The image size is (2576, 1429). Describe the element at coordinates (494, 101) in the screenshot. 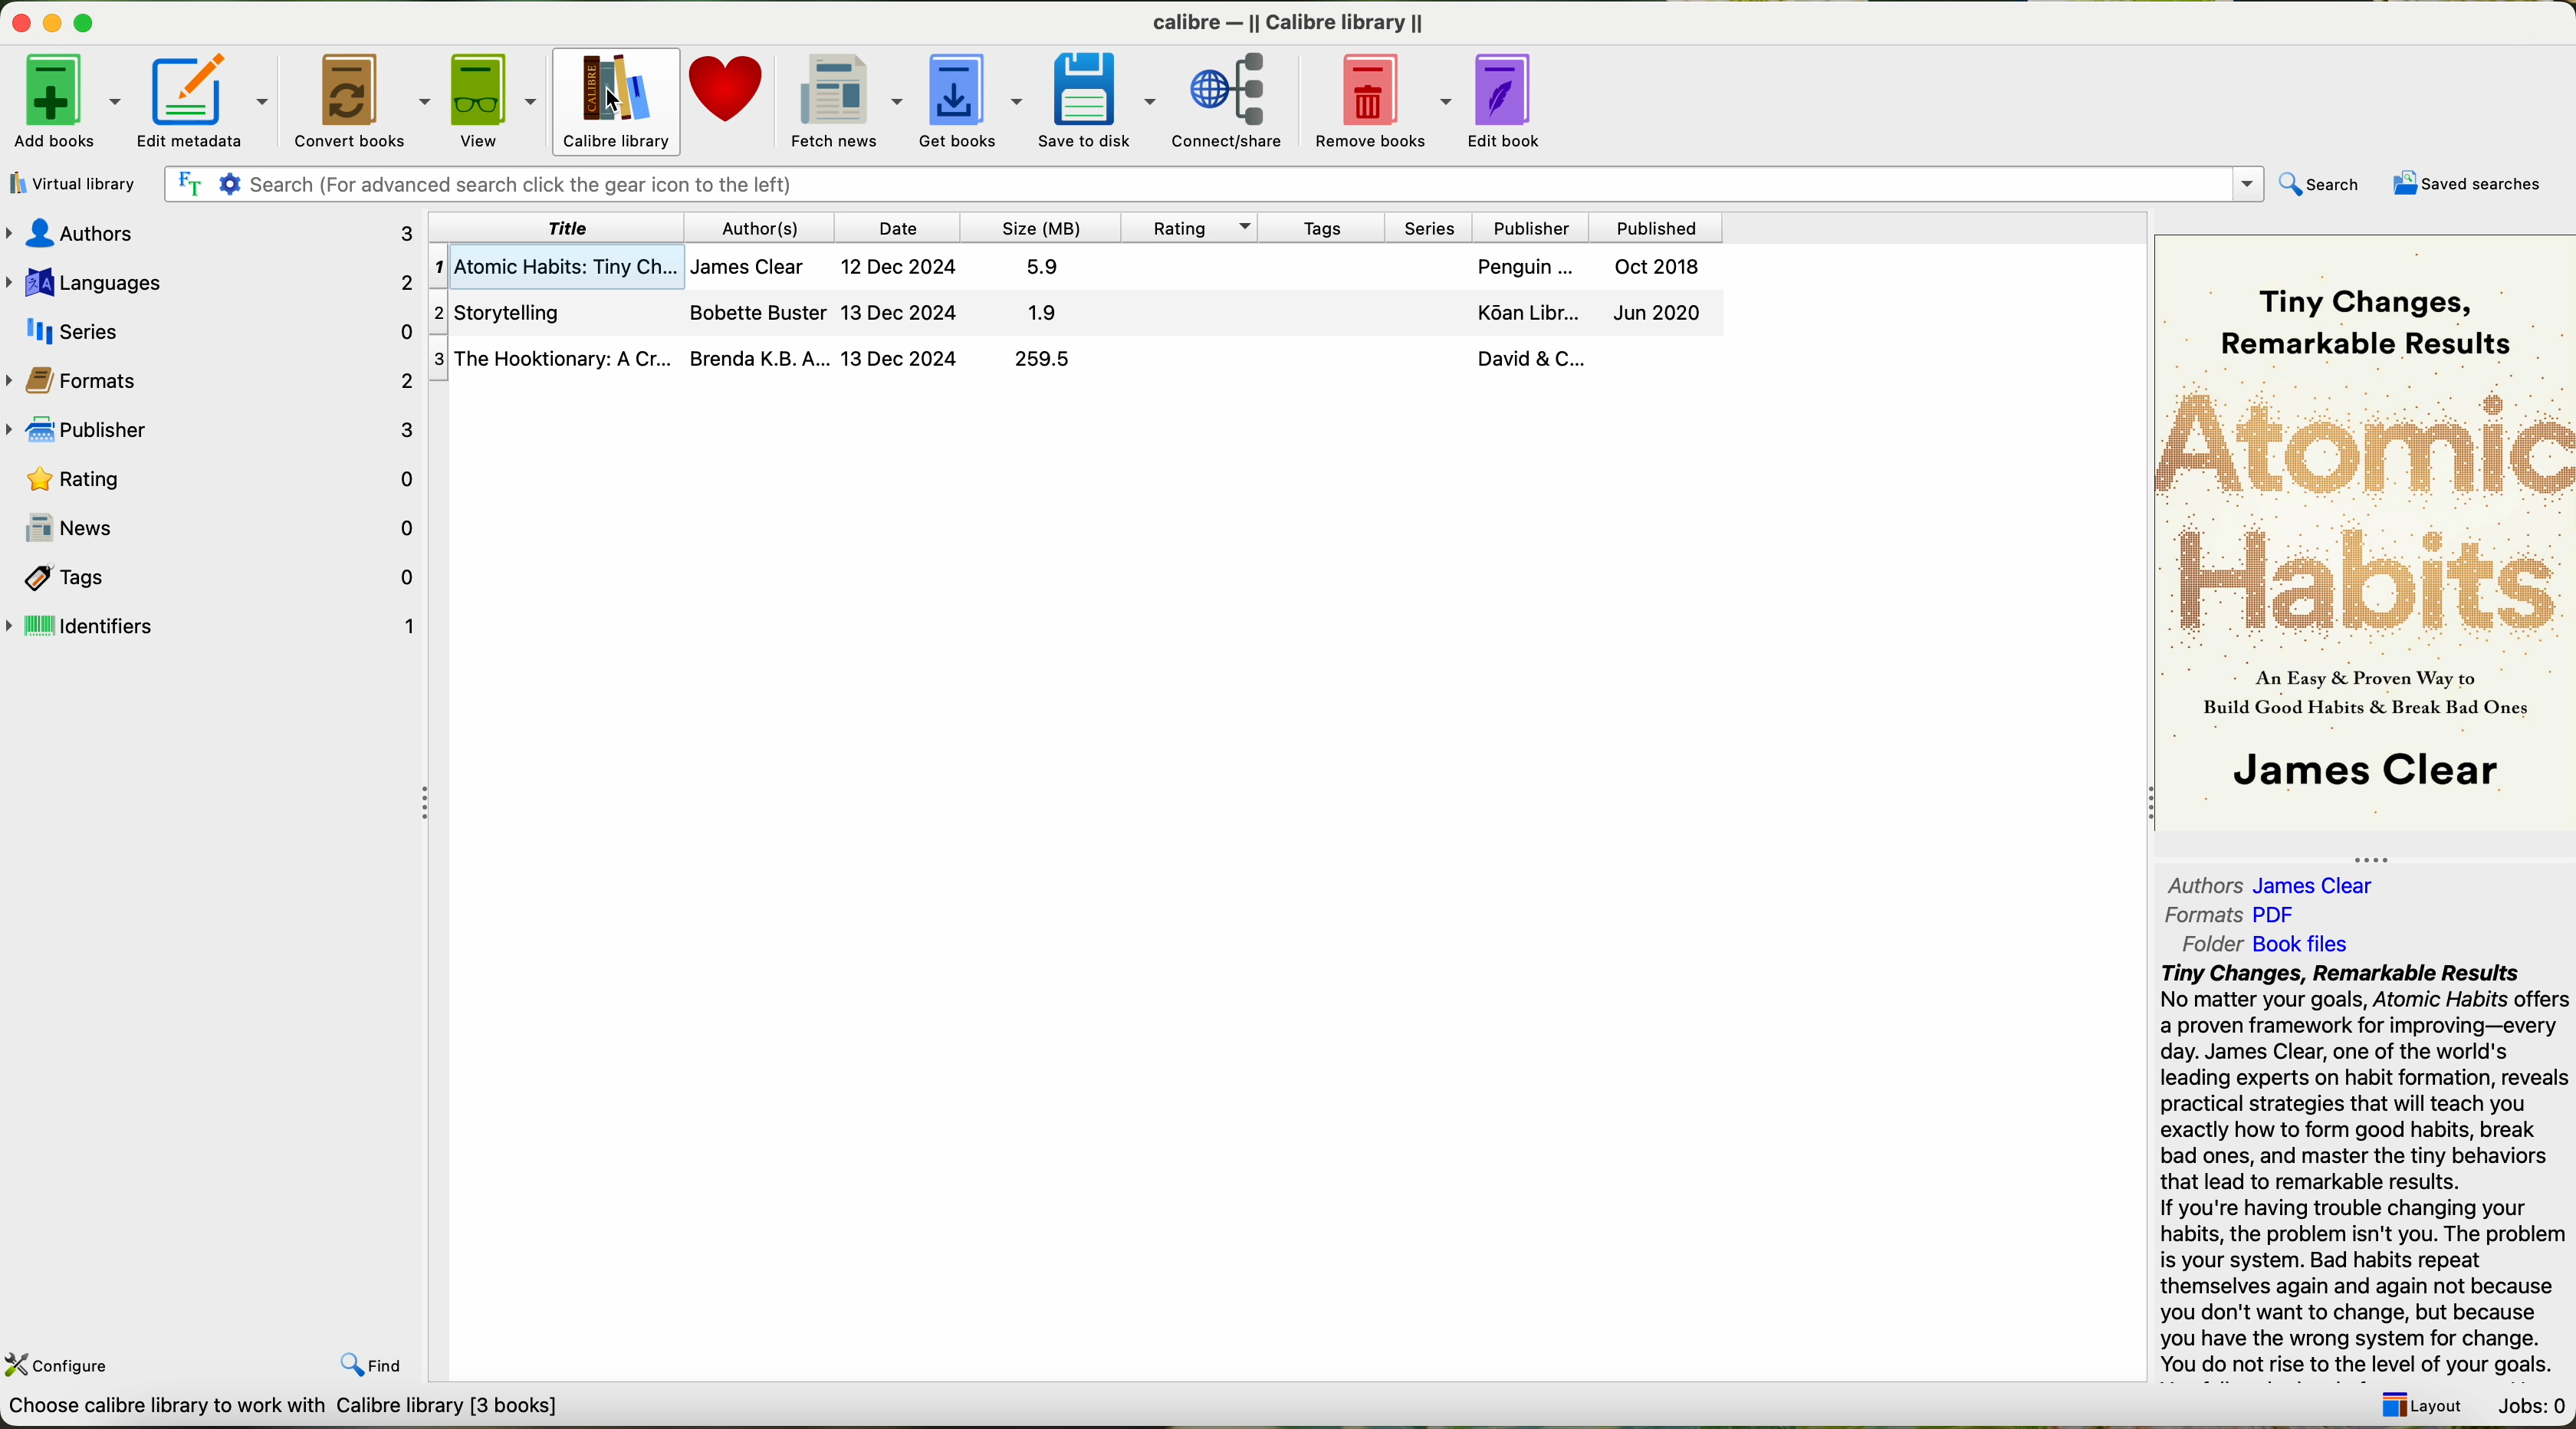

I see `view` at that location.